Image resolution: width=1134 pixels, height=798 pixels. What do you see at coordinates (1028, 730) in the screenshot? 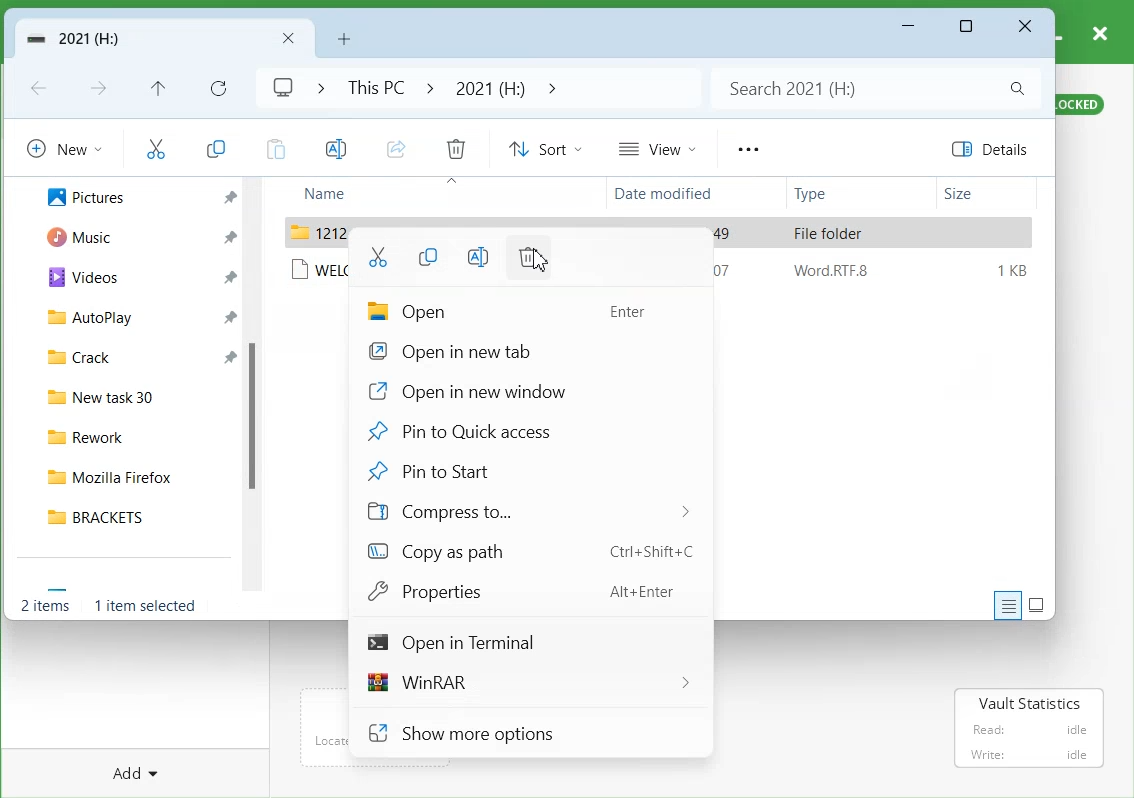
I see `Read: idle` at bounding box center [1028, 730].